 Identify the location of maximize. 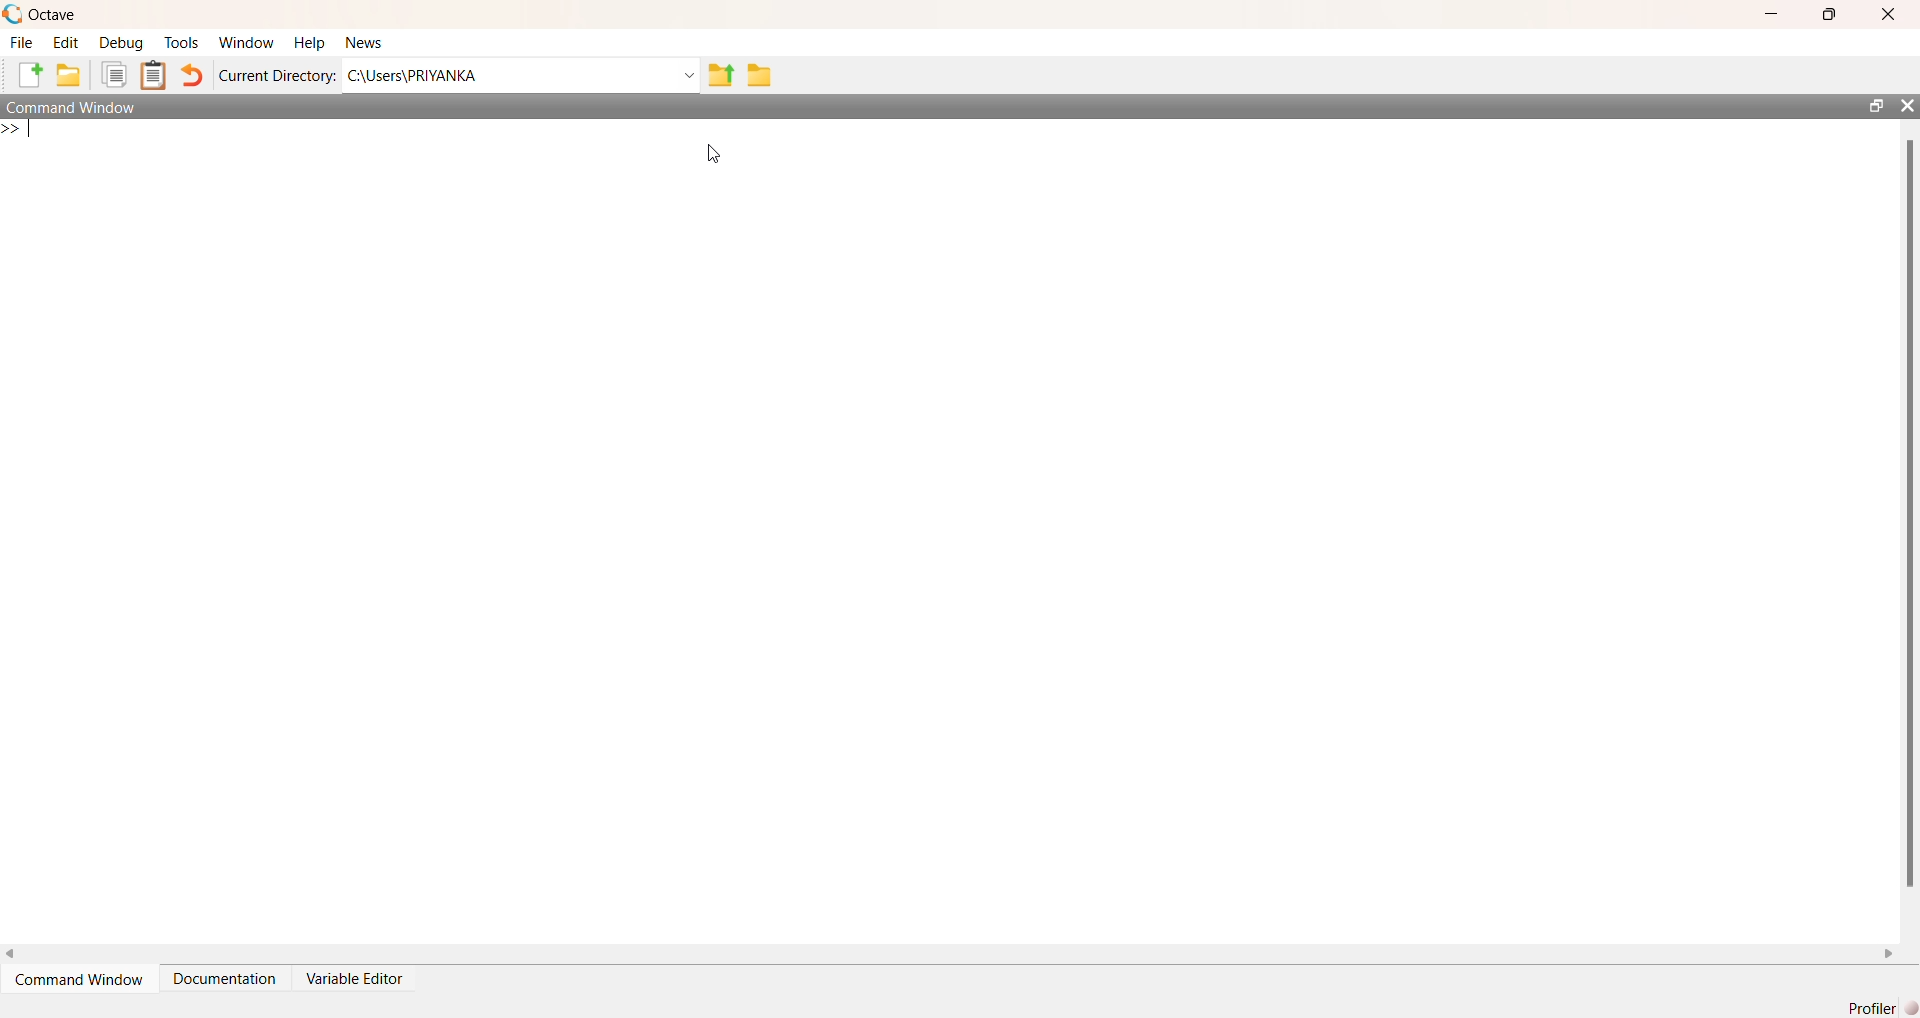
(1832, 12).